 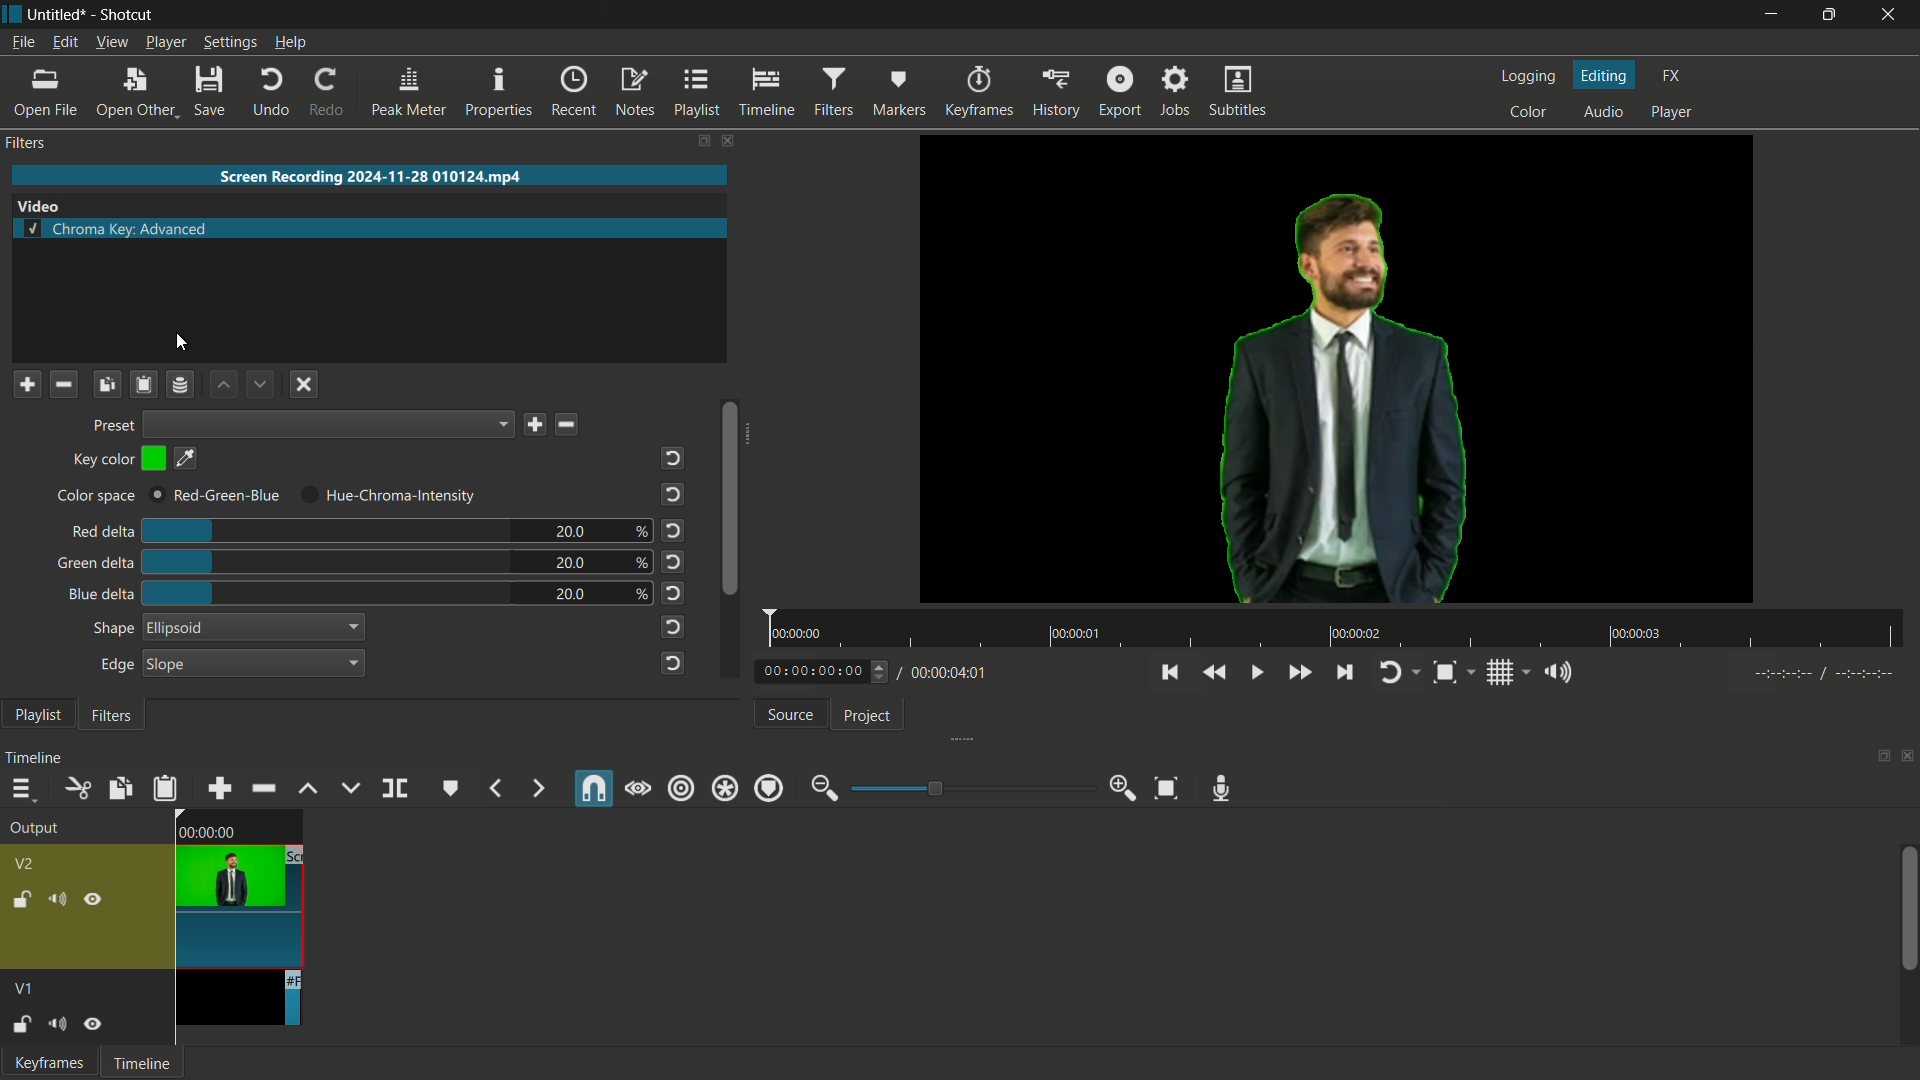 What do you see at coordinates (884, 672) in the screenshot?
I see `Up/Down` at bounding box center [884, 672].